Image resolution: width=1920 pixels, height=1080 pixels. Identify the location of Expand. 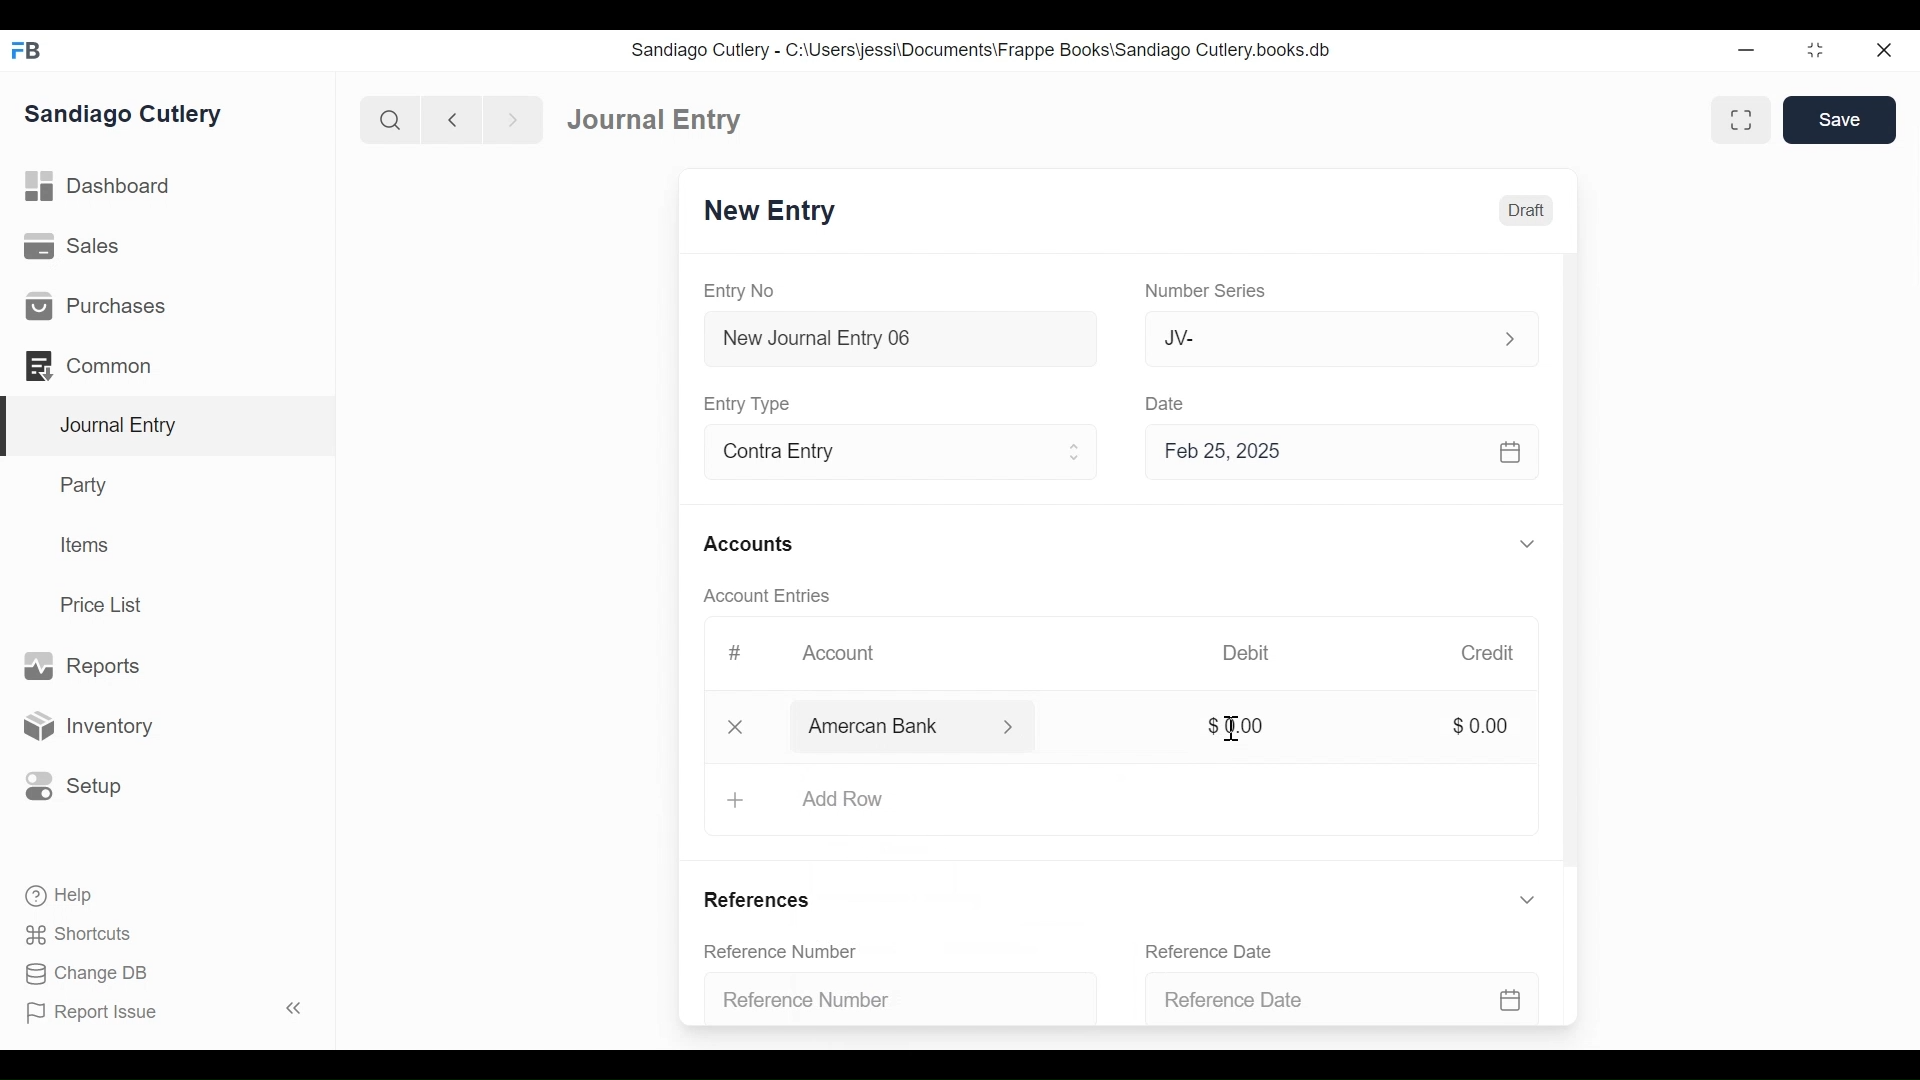
(1527, 899).